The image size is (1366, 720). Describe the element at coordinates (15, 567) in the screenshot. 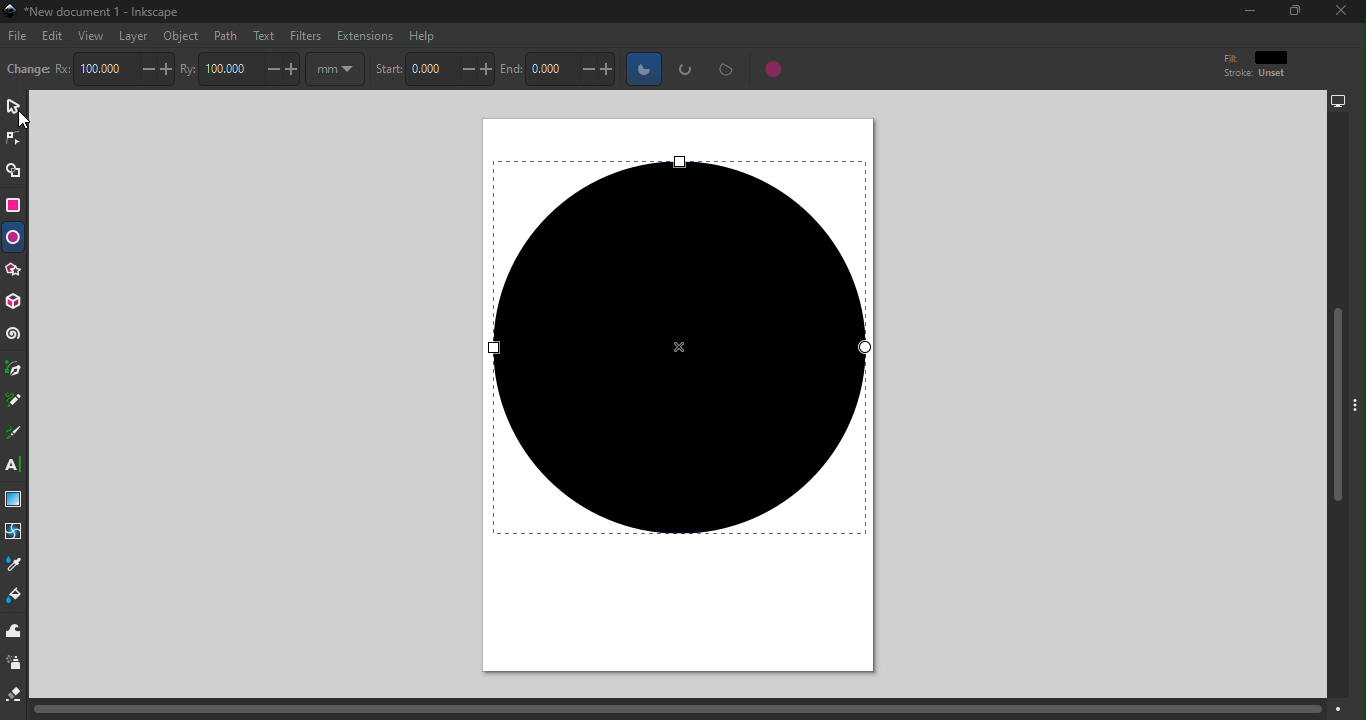

I see `dropper tool` at that location.